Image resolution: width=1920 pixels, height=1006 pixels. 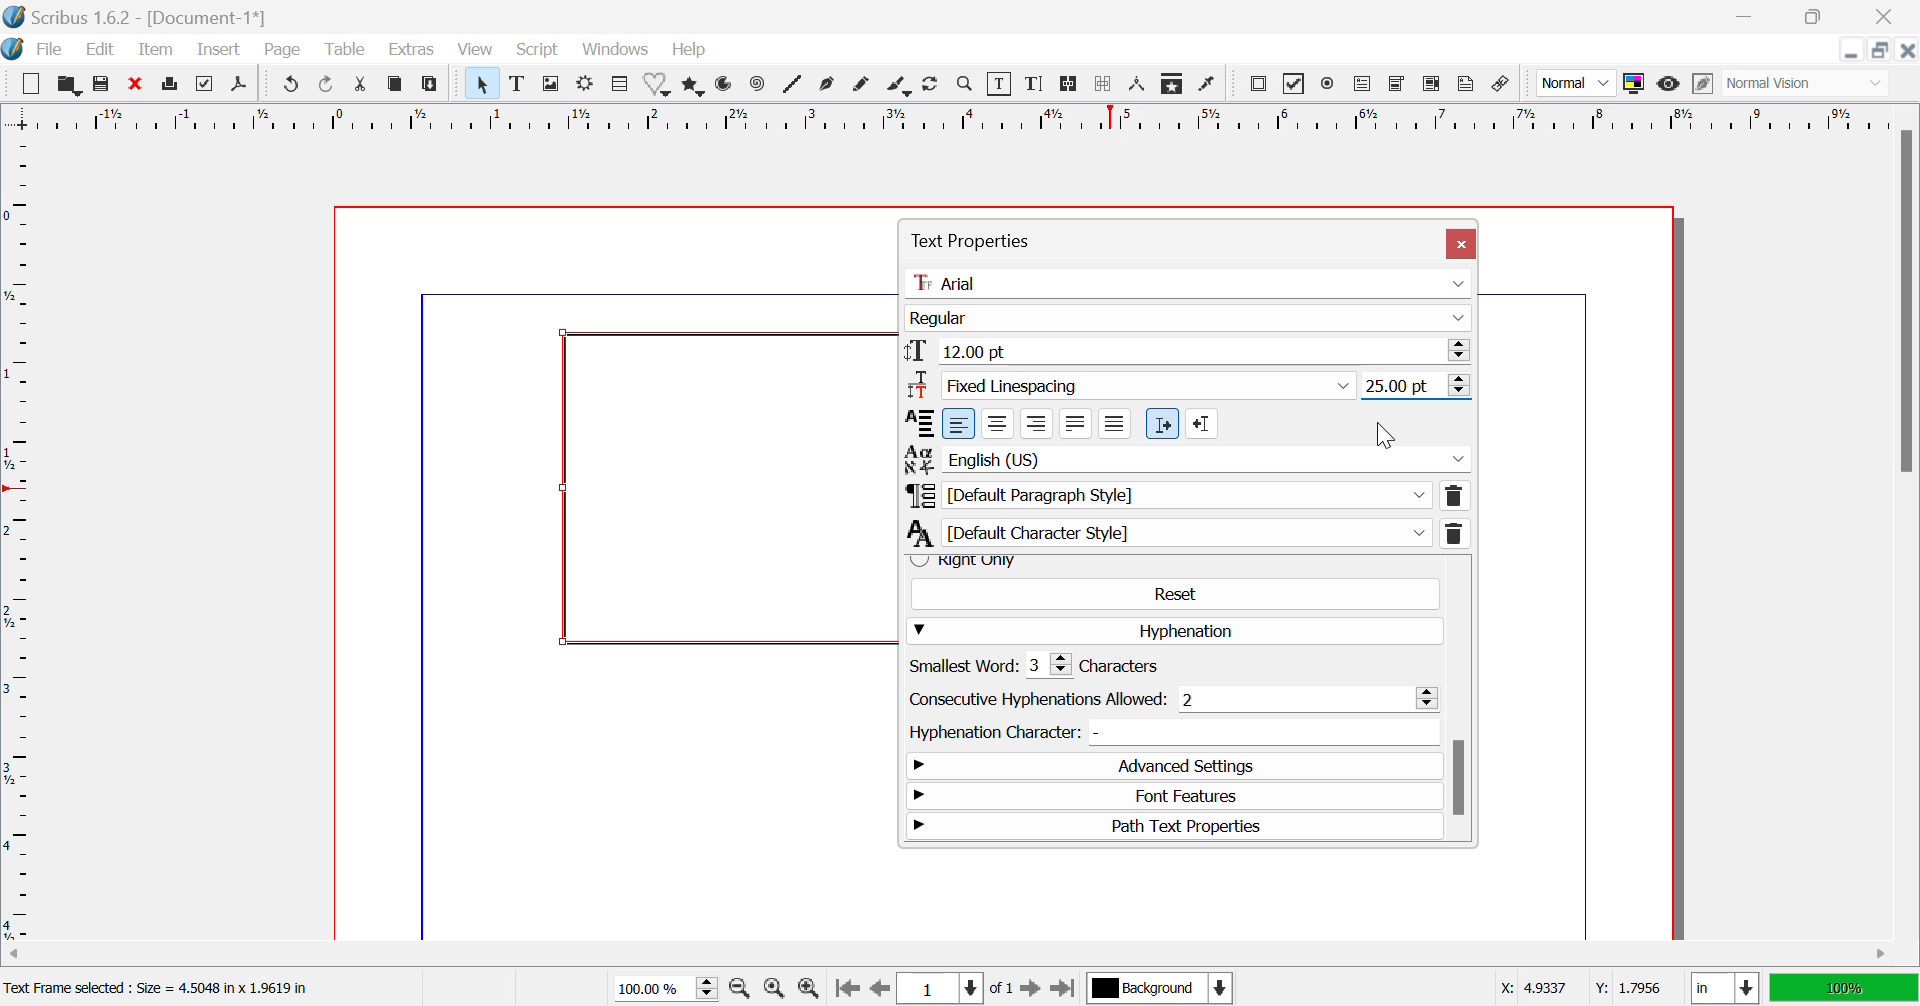 What do you see at coordinates (14, 50) in the screenshot?
I see `Scribus Logo` at bounding box center [14, 50].